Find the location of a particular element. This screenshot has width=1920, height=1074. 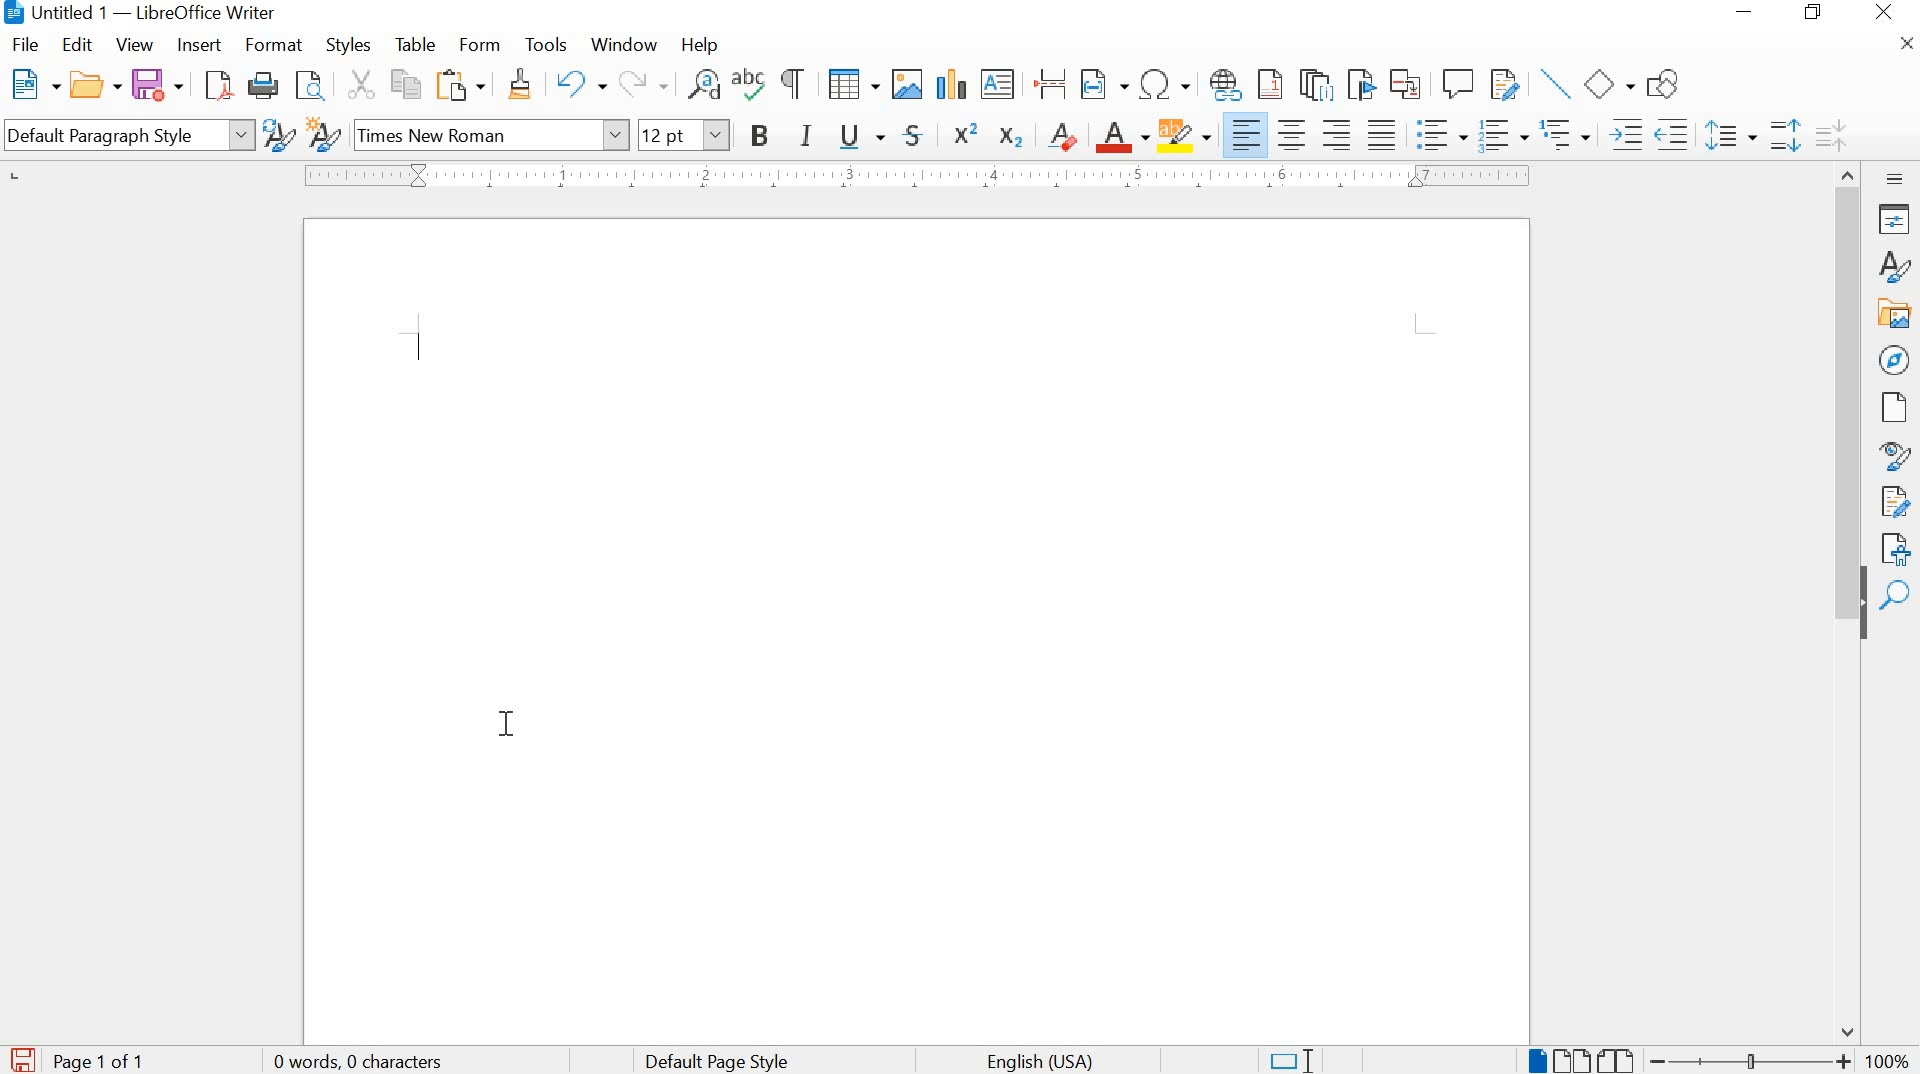

SHOW TRACK CHANGES is located at coordinates (1507, 85).